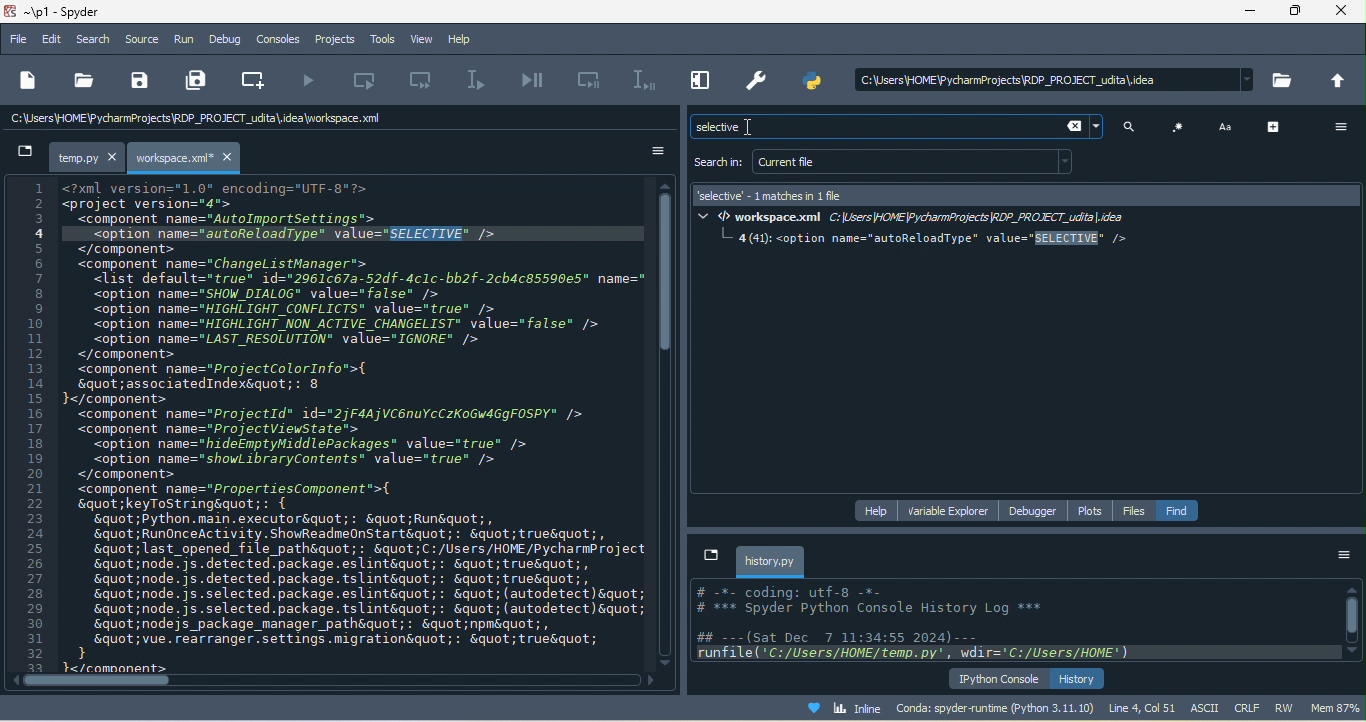 Image resolution: width=1366 pixels, height=722 pixels. What do you see at coordinates (1079, 678) in the screenshot?
I see `history` at bounding box center [1079, 678].